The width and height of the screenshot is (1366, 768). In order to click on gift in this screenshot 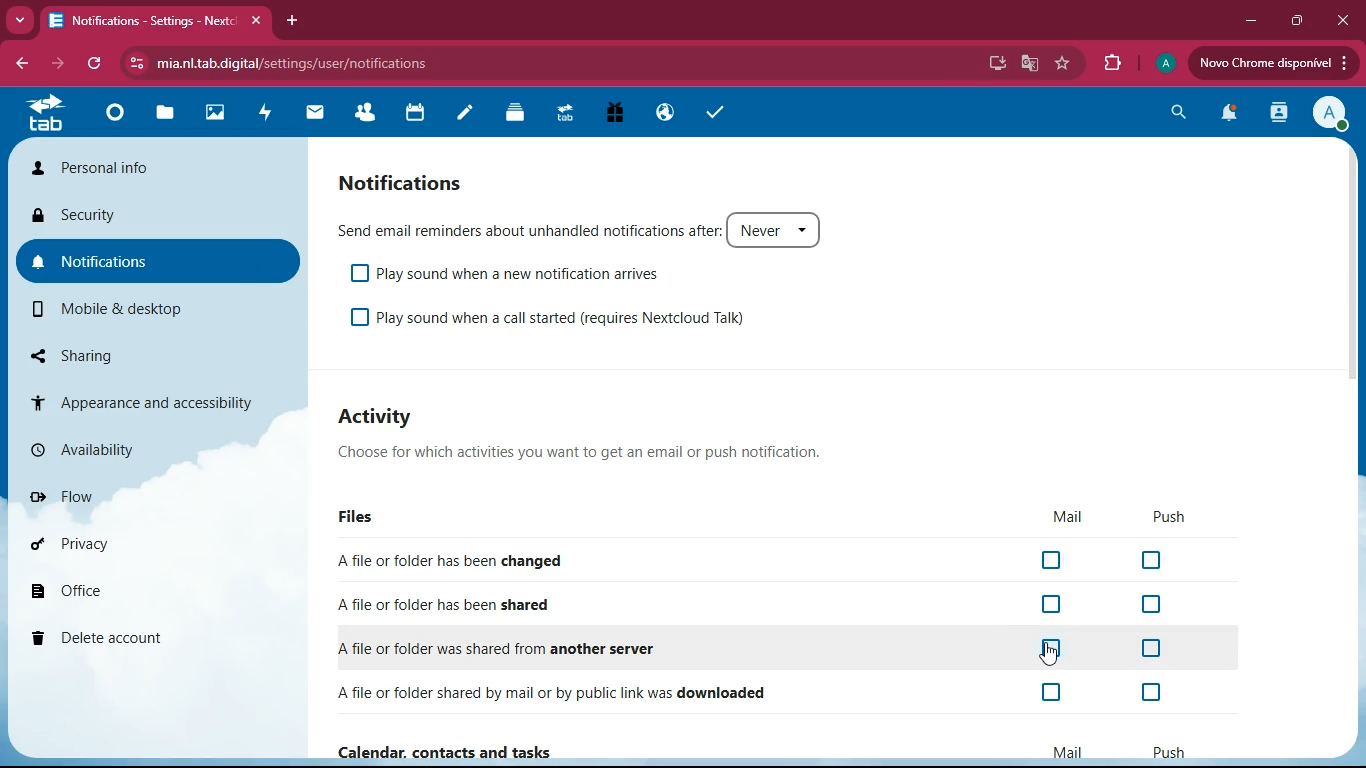, I will do `click(611, 114)`.